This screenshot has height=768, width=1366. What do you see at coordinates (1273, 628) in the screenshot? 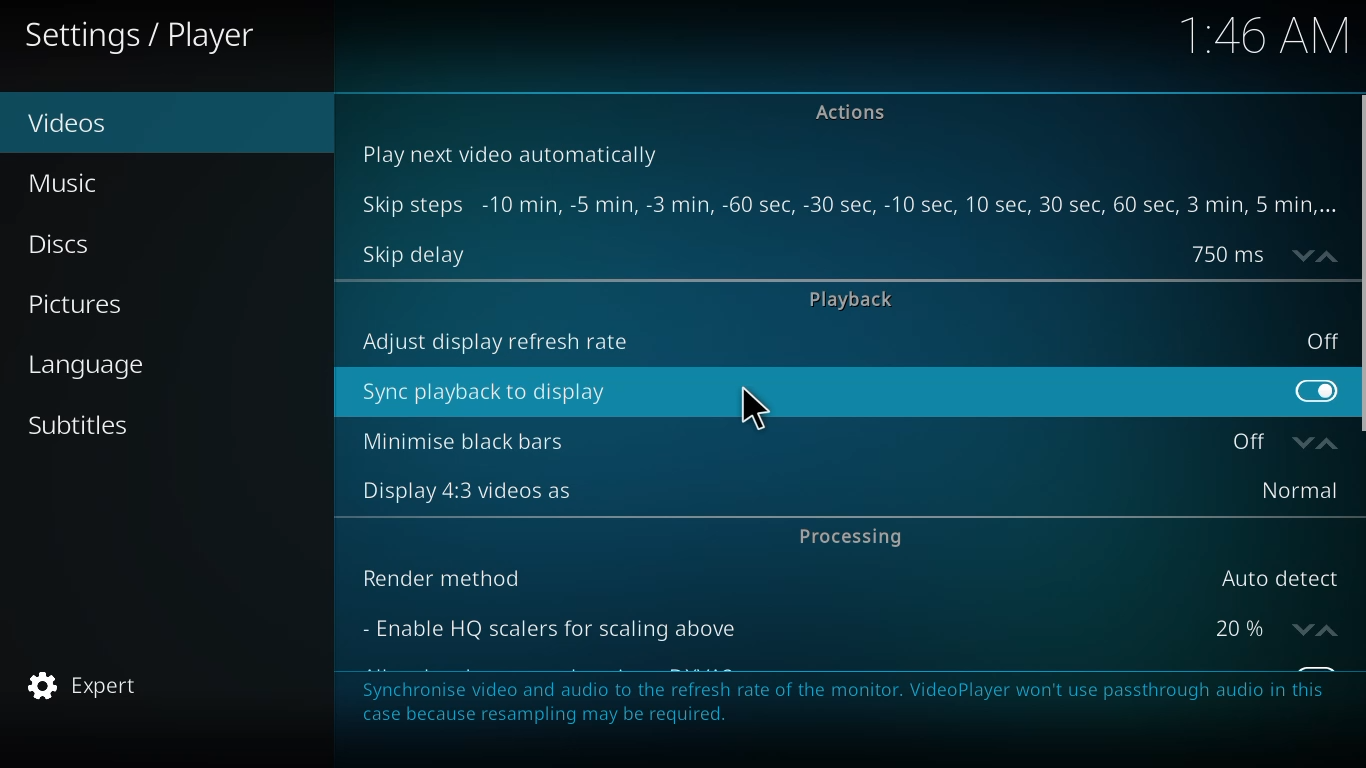
I see `20%` at bounding box center [1273, 628].